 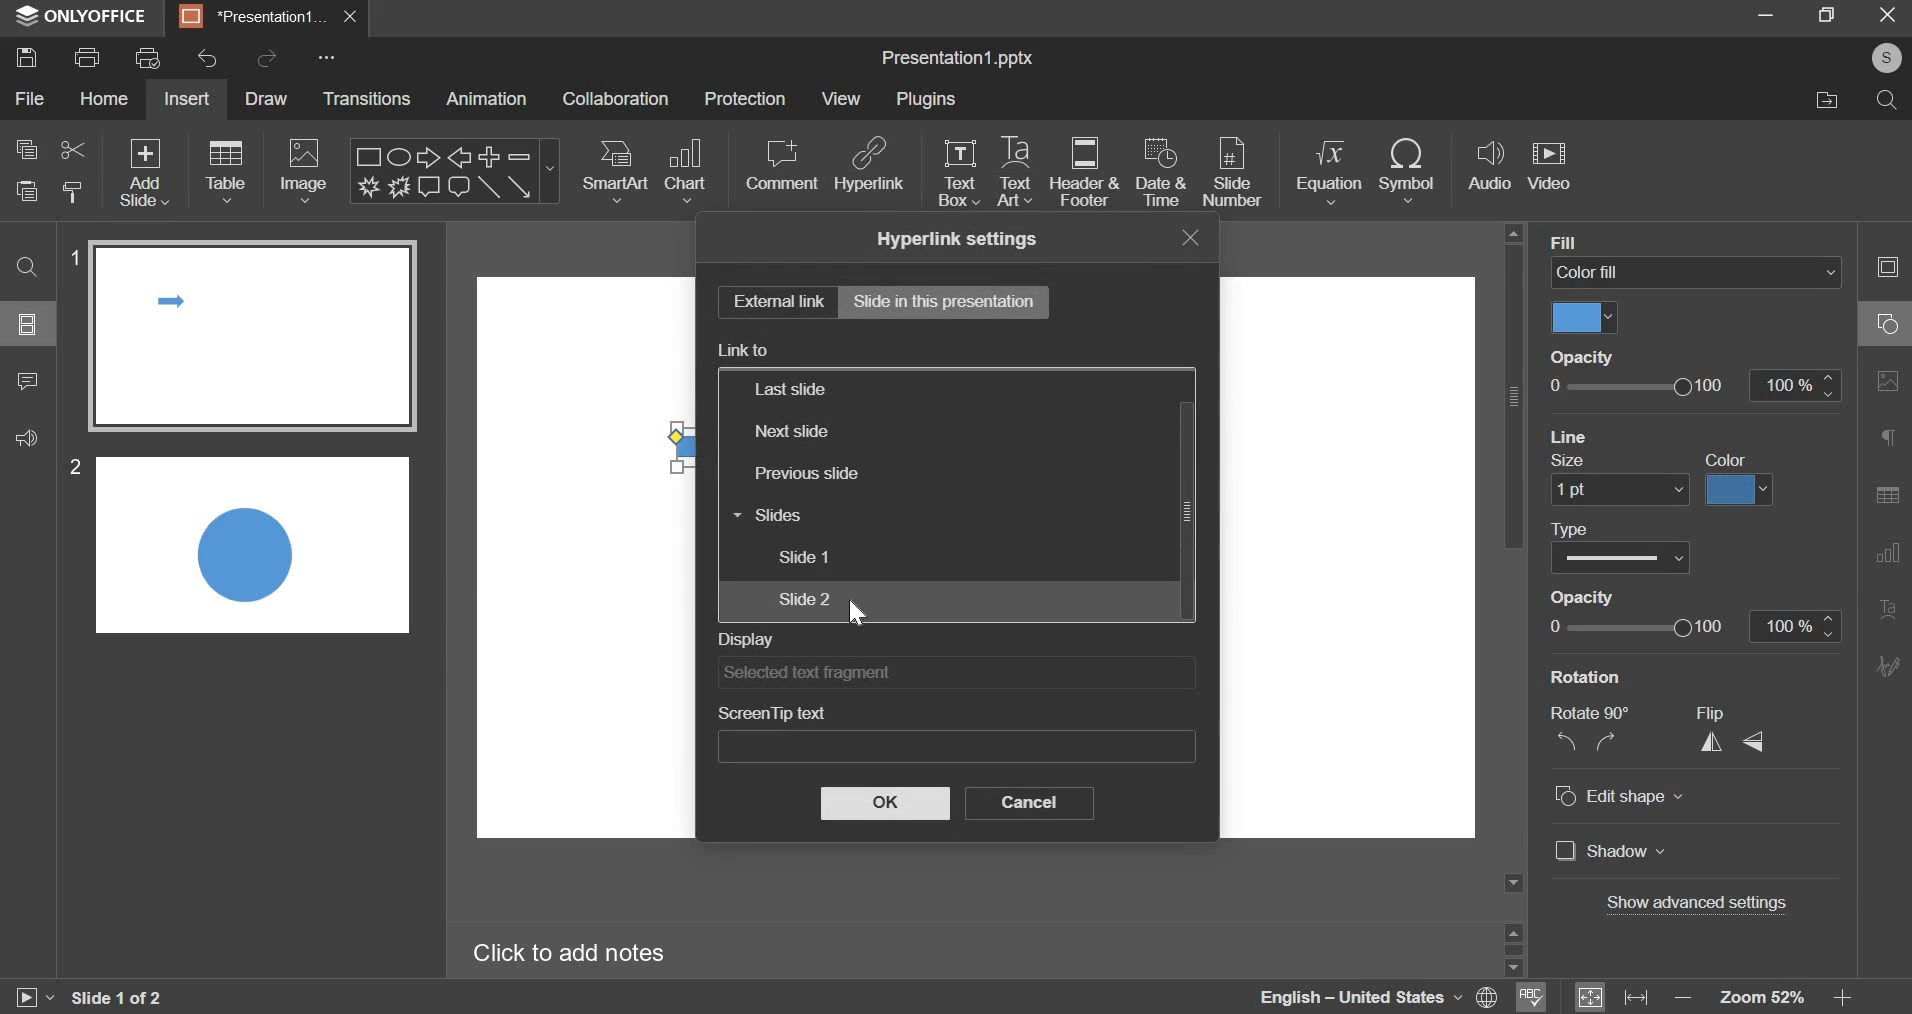 What do you see at coordinates (520, 156) in the screenshot?
I see `Minus` at bounding box center [520, 156].